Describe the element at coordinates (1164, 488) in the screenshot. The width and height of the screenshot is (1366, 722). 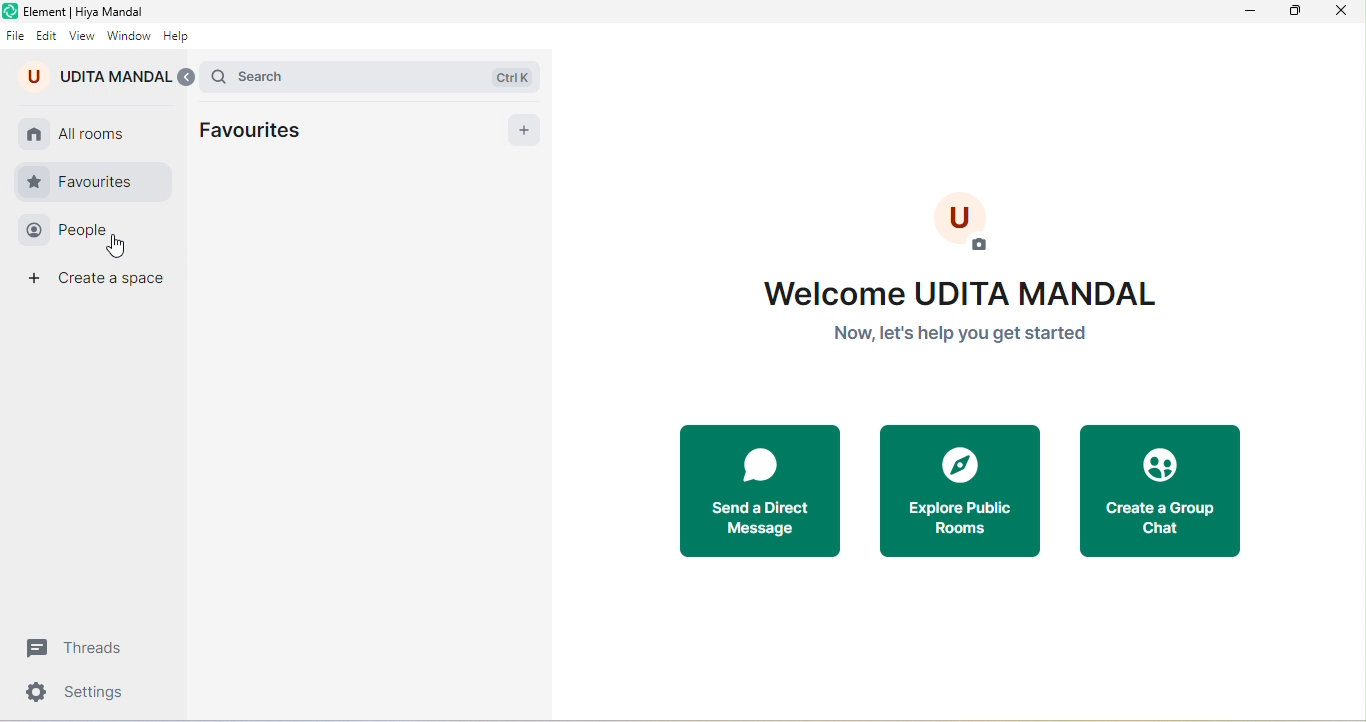
I see `create a group chat` at that location.